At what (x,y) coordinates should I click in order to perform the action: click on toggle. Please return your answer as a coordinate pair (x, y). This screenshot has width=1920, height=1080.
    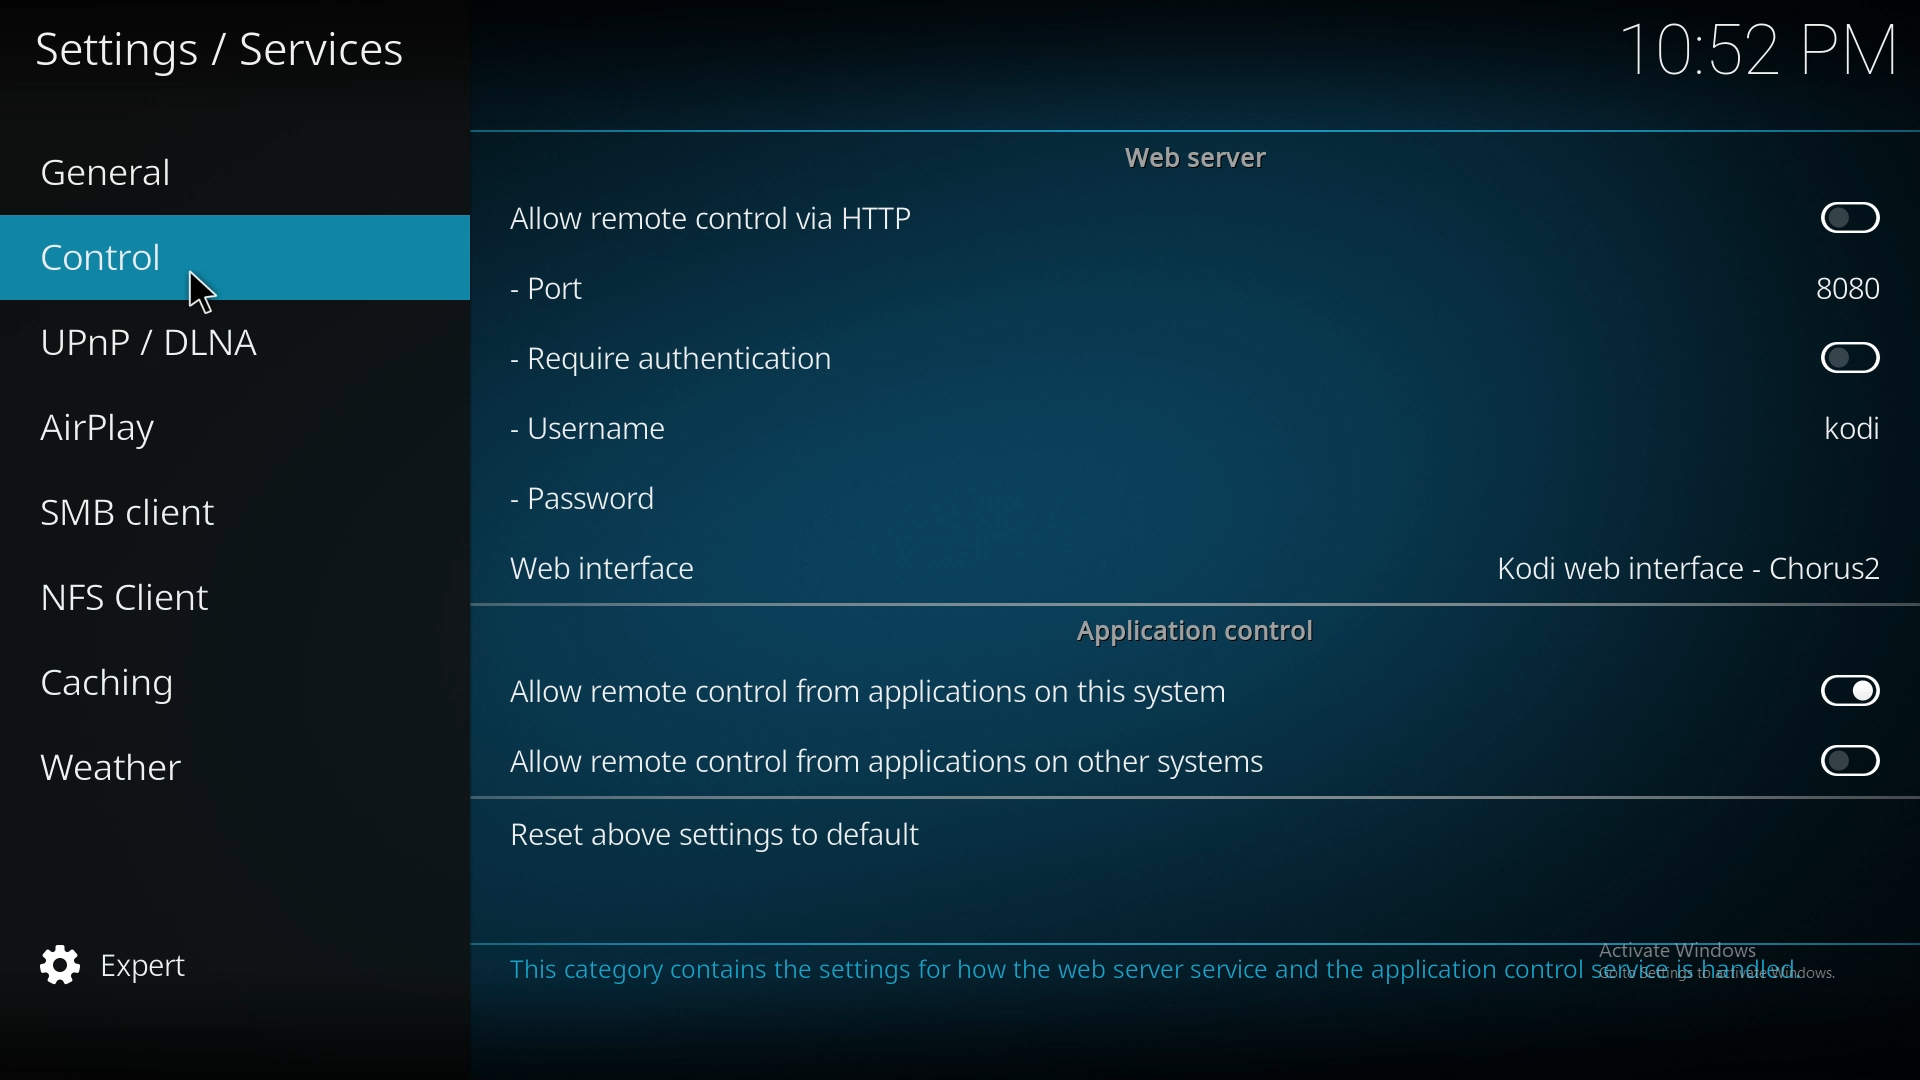
    Looking at the image, I should click on (1850, 360).